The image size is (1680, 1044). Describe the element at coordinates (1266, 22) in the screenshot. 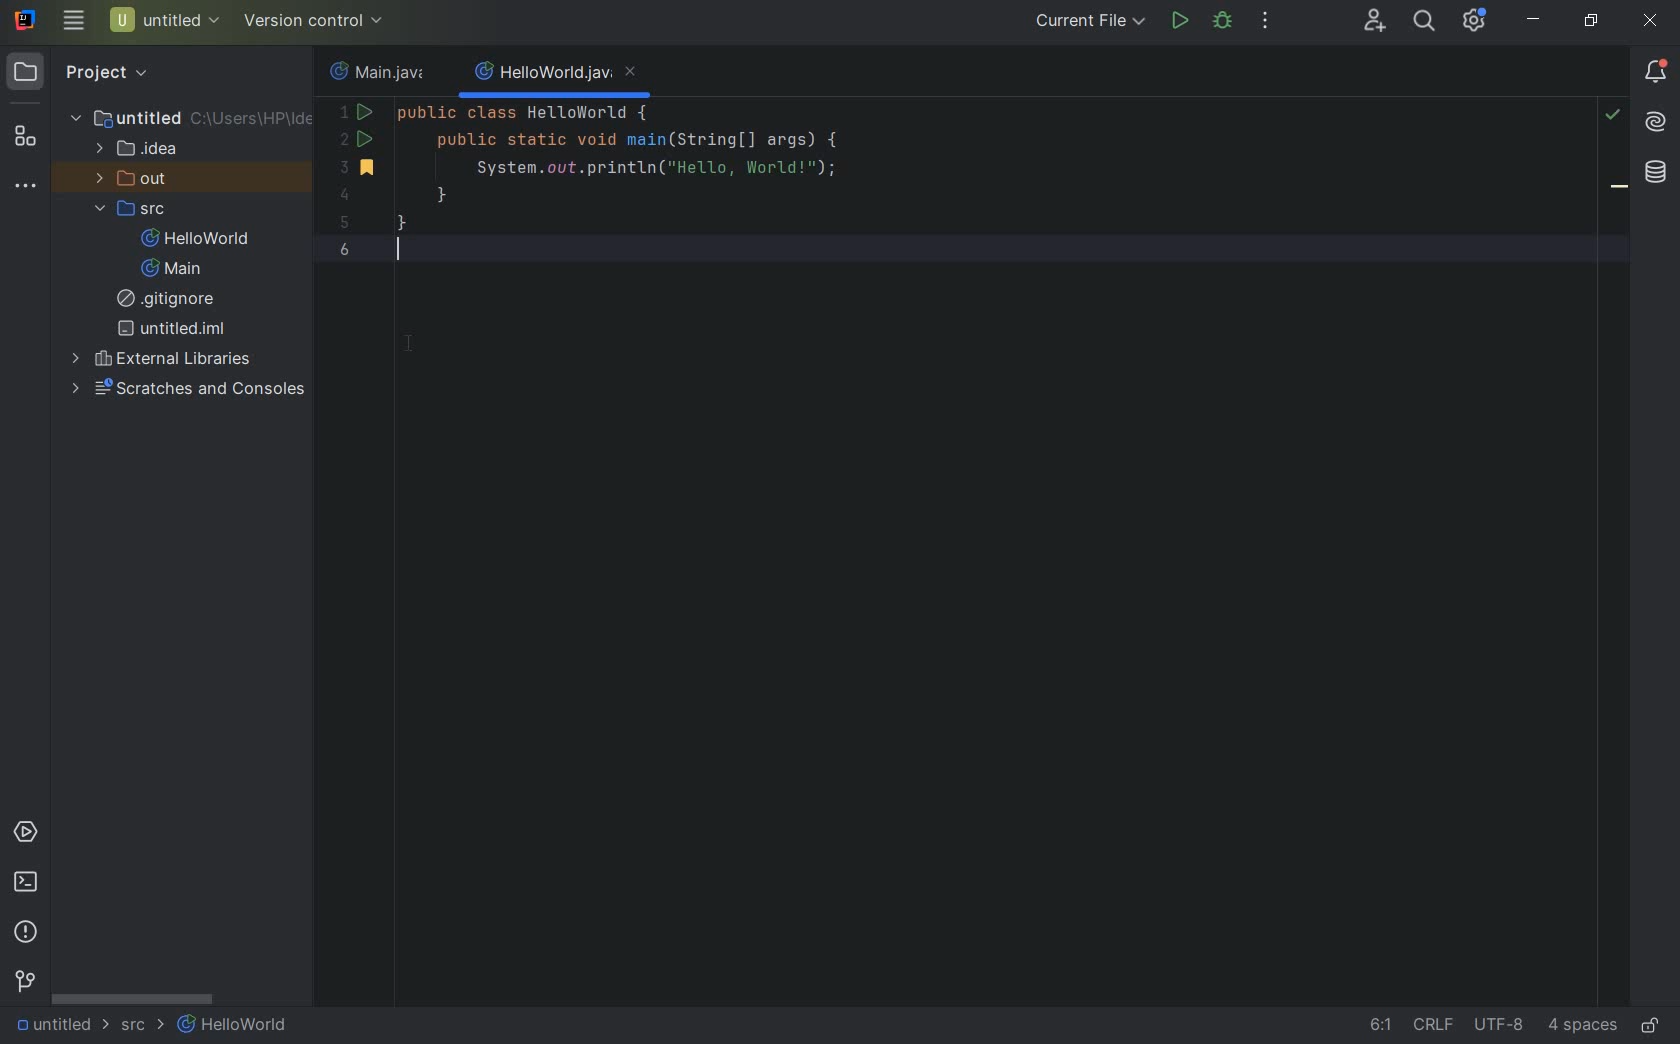

I see `more actions` at that location.